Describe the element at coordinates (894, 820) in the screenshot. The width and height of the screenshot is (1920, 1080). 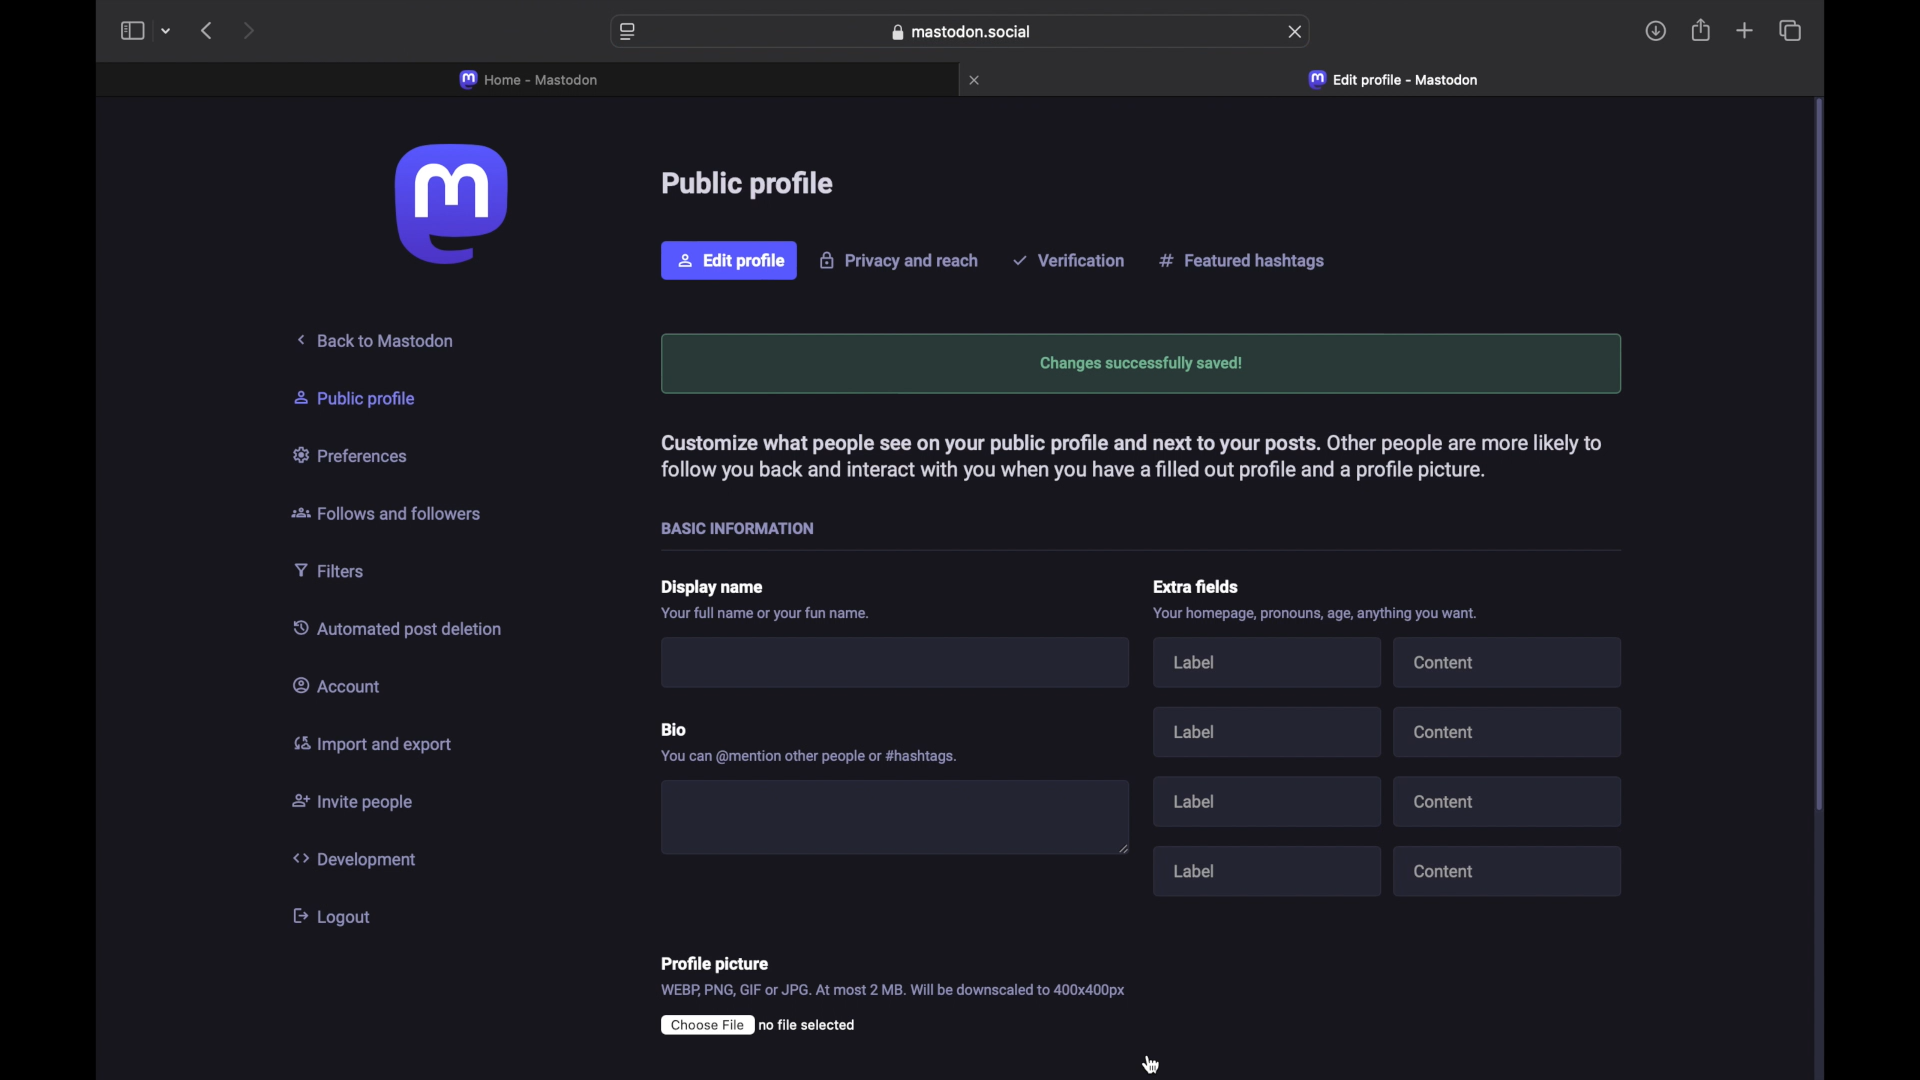
I see `blank box` at that location.